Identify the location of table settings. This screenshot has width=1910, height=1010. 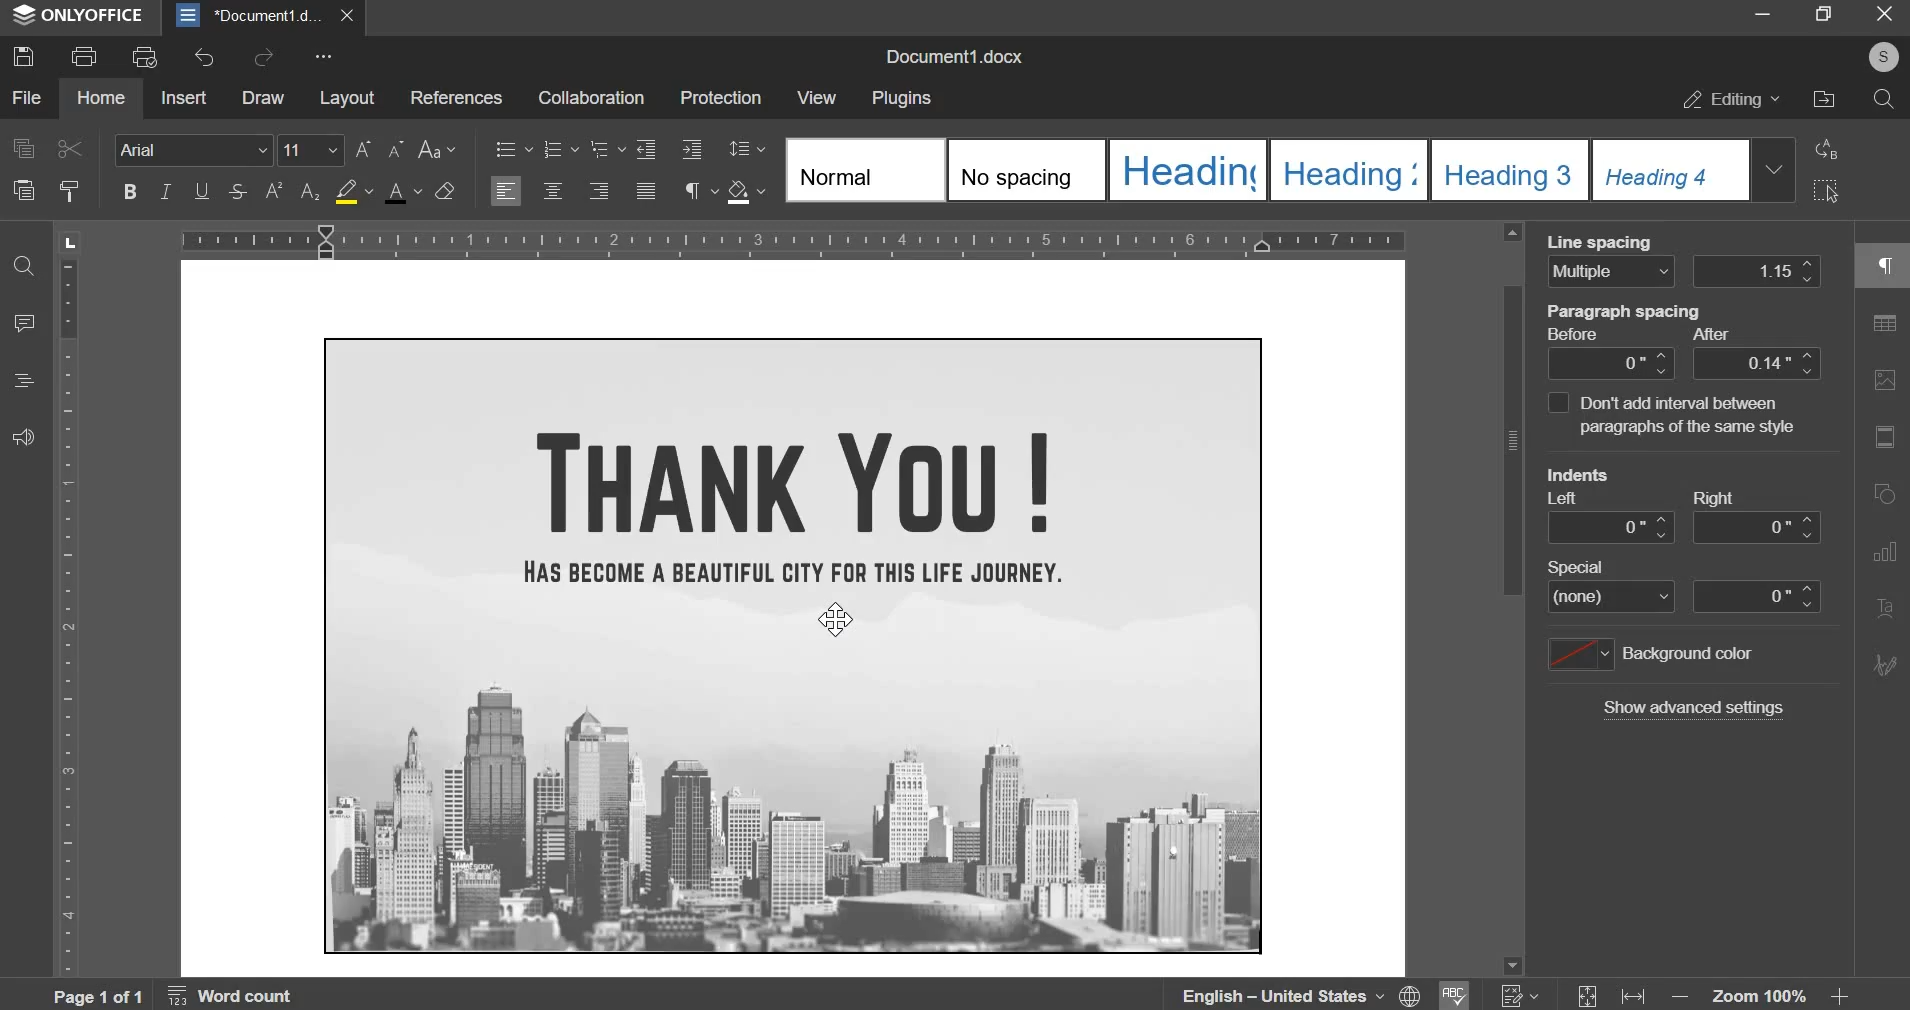
(1886, 323).